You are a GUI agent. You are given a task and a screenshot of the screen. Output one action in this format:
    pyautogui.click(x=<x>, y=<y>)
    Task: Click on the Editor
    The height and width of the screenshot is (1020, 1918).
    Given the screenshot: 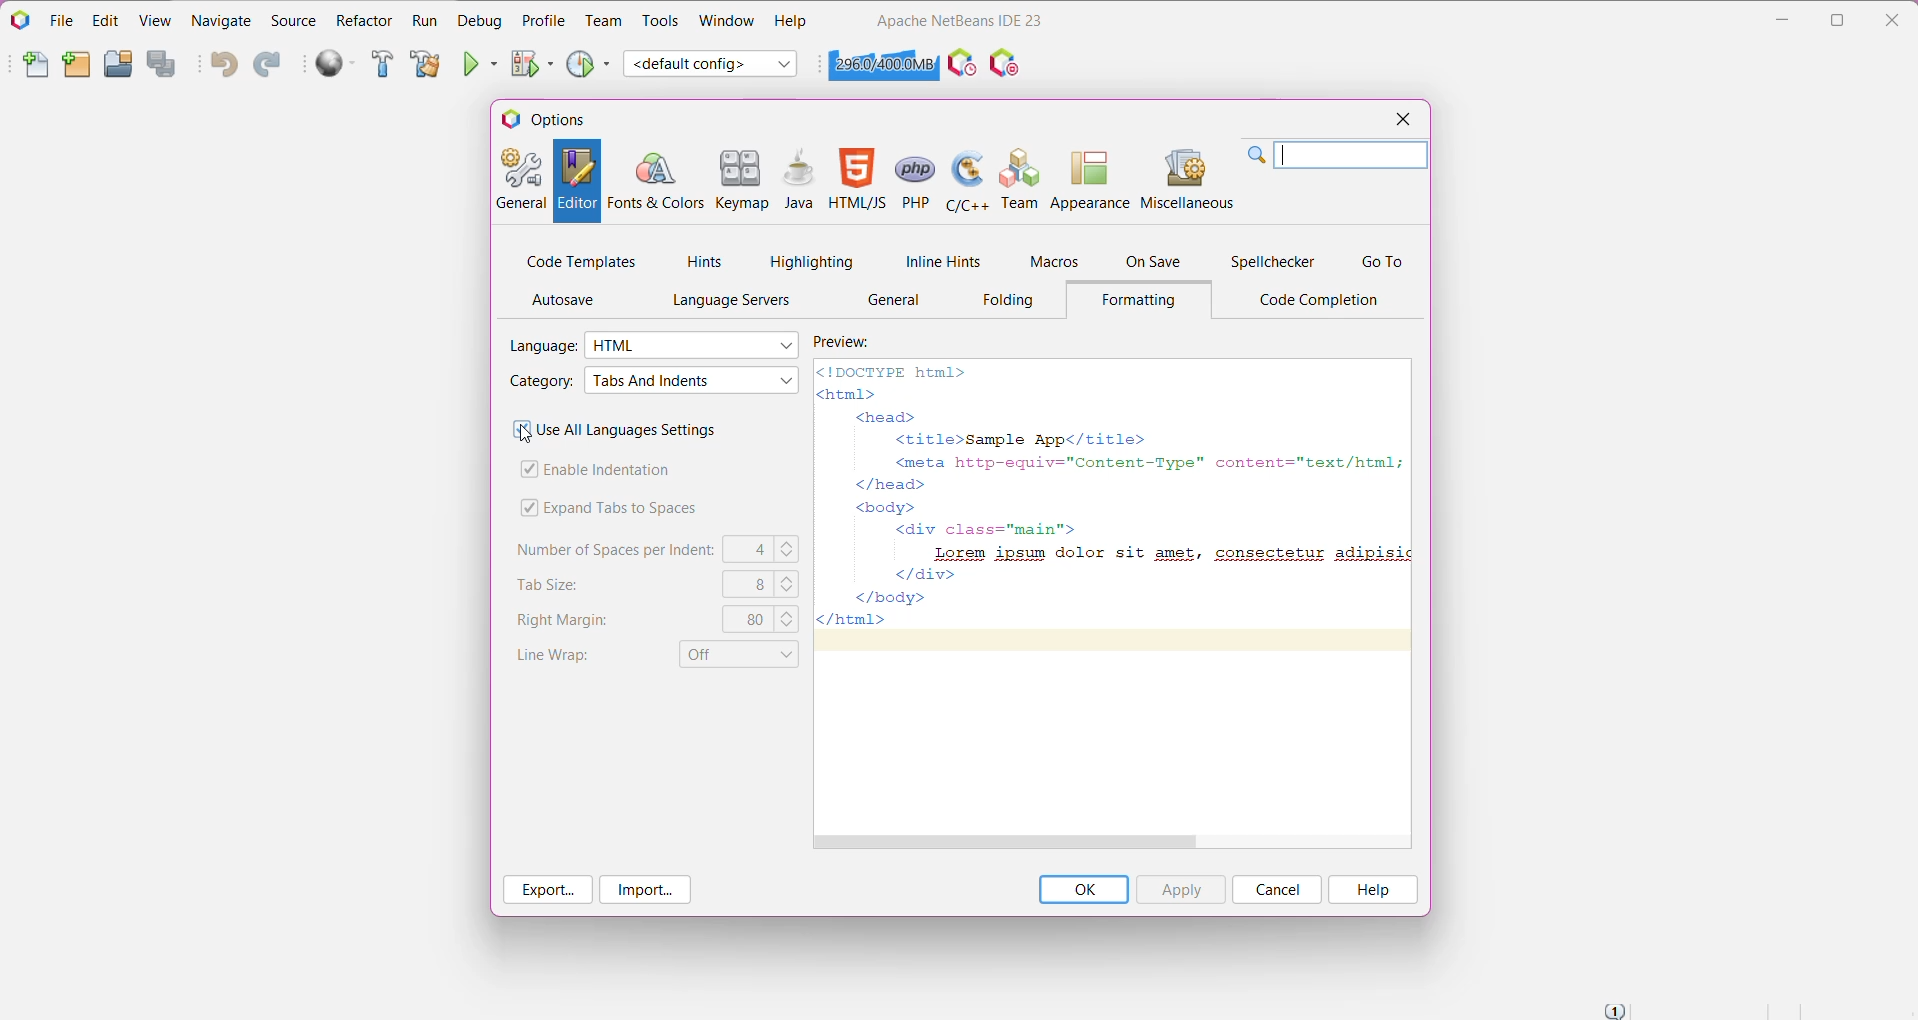 What is the action you would take?
    pyautogui.click(x=576, y=181)
    